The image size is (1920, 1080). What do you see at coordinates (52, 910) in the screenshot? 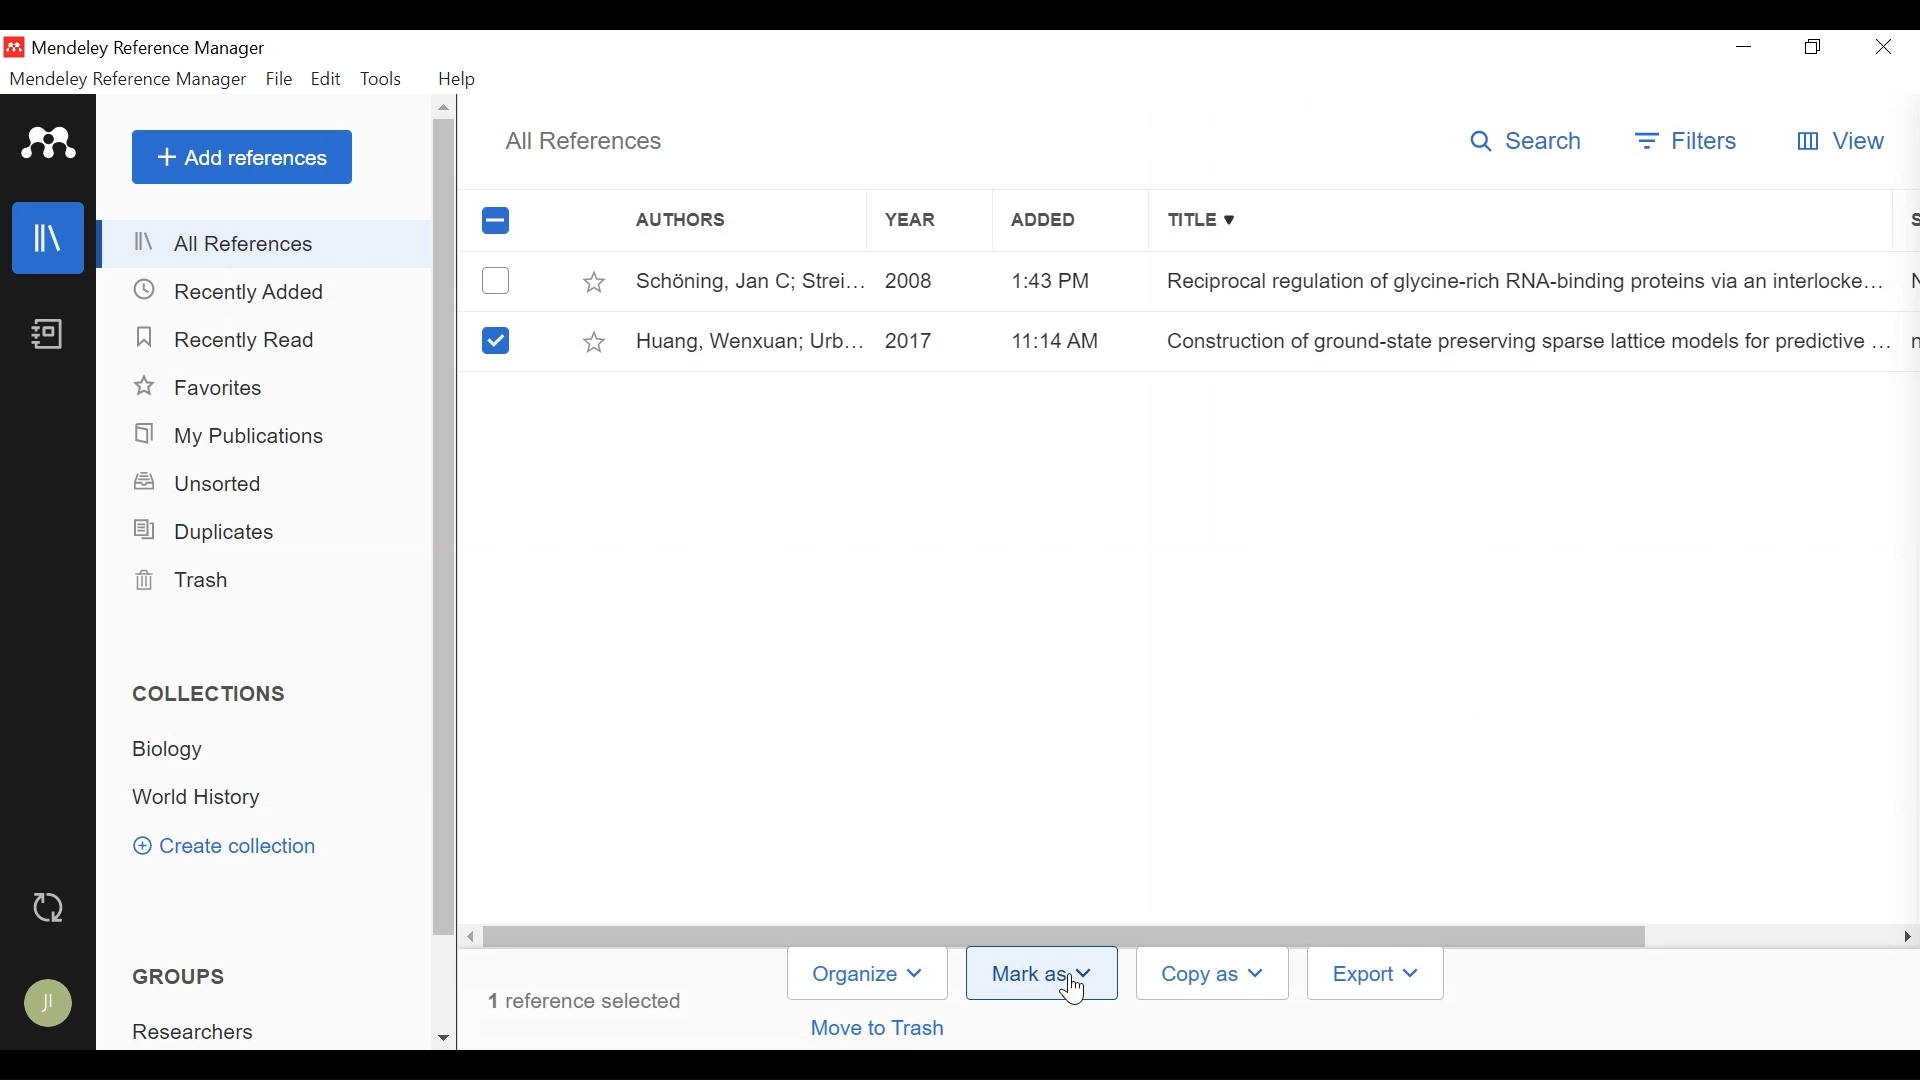
I see `Sync` at bounding box center [52, 910].